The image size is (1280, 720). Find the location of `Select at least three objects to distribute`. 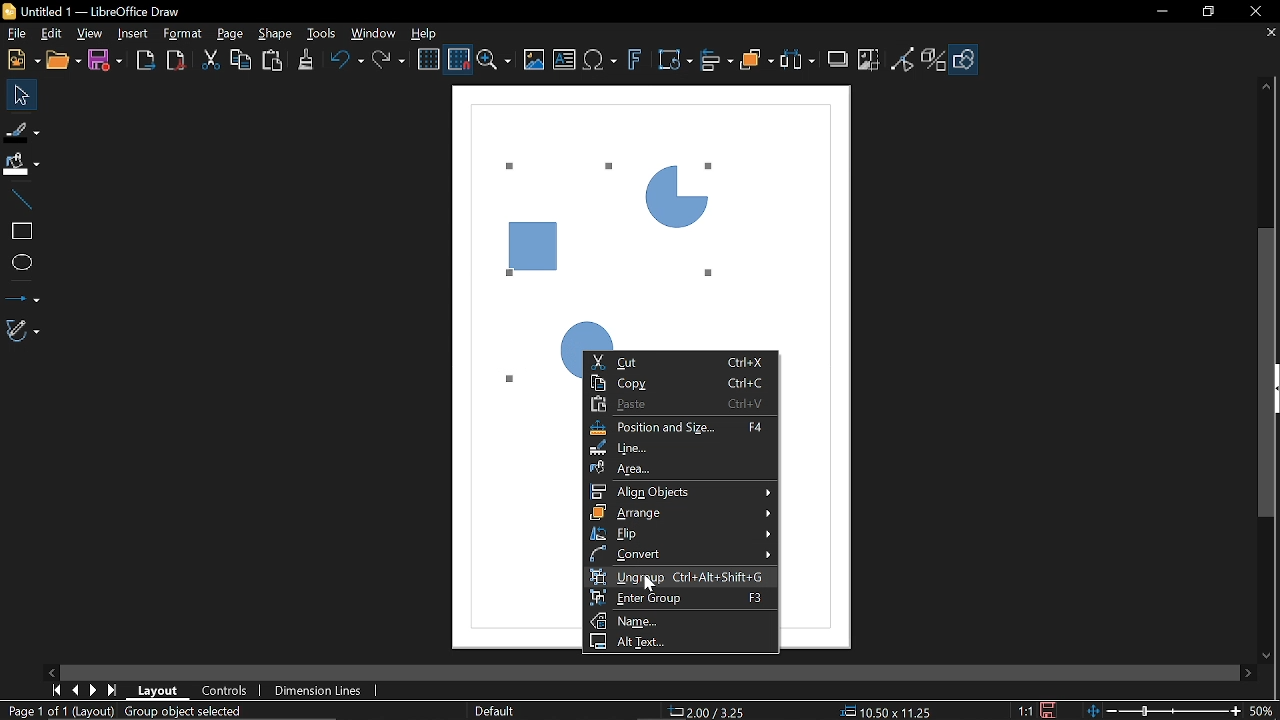

Select at least three objects to distribute is located at coordinates (800, 64).